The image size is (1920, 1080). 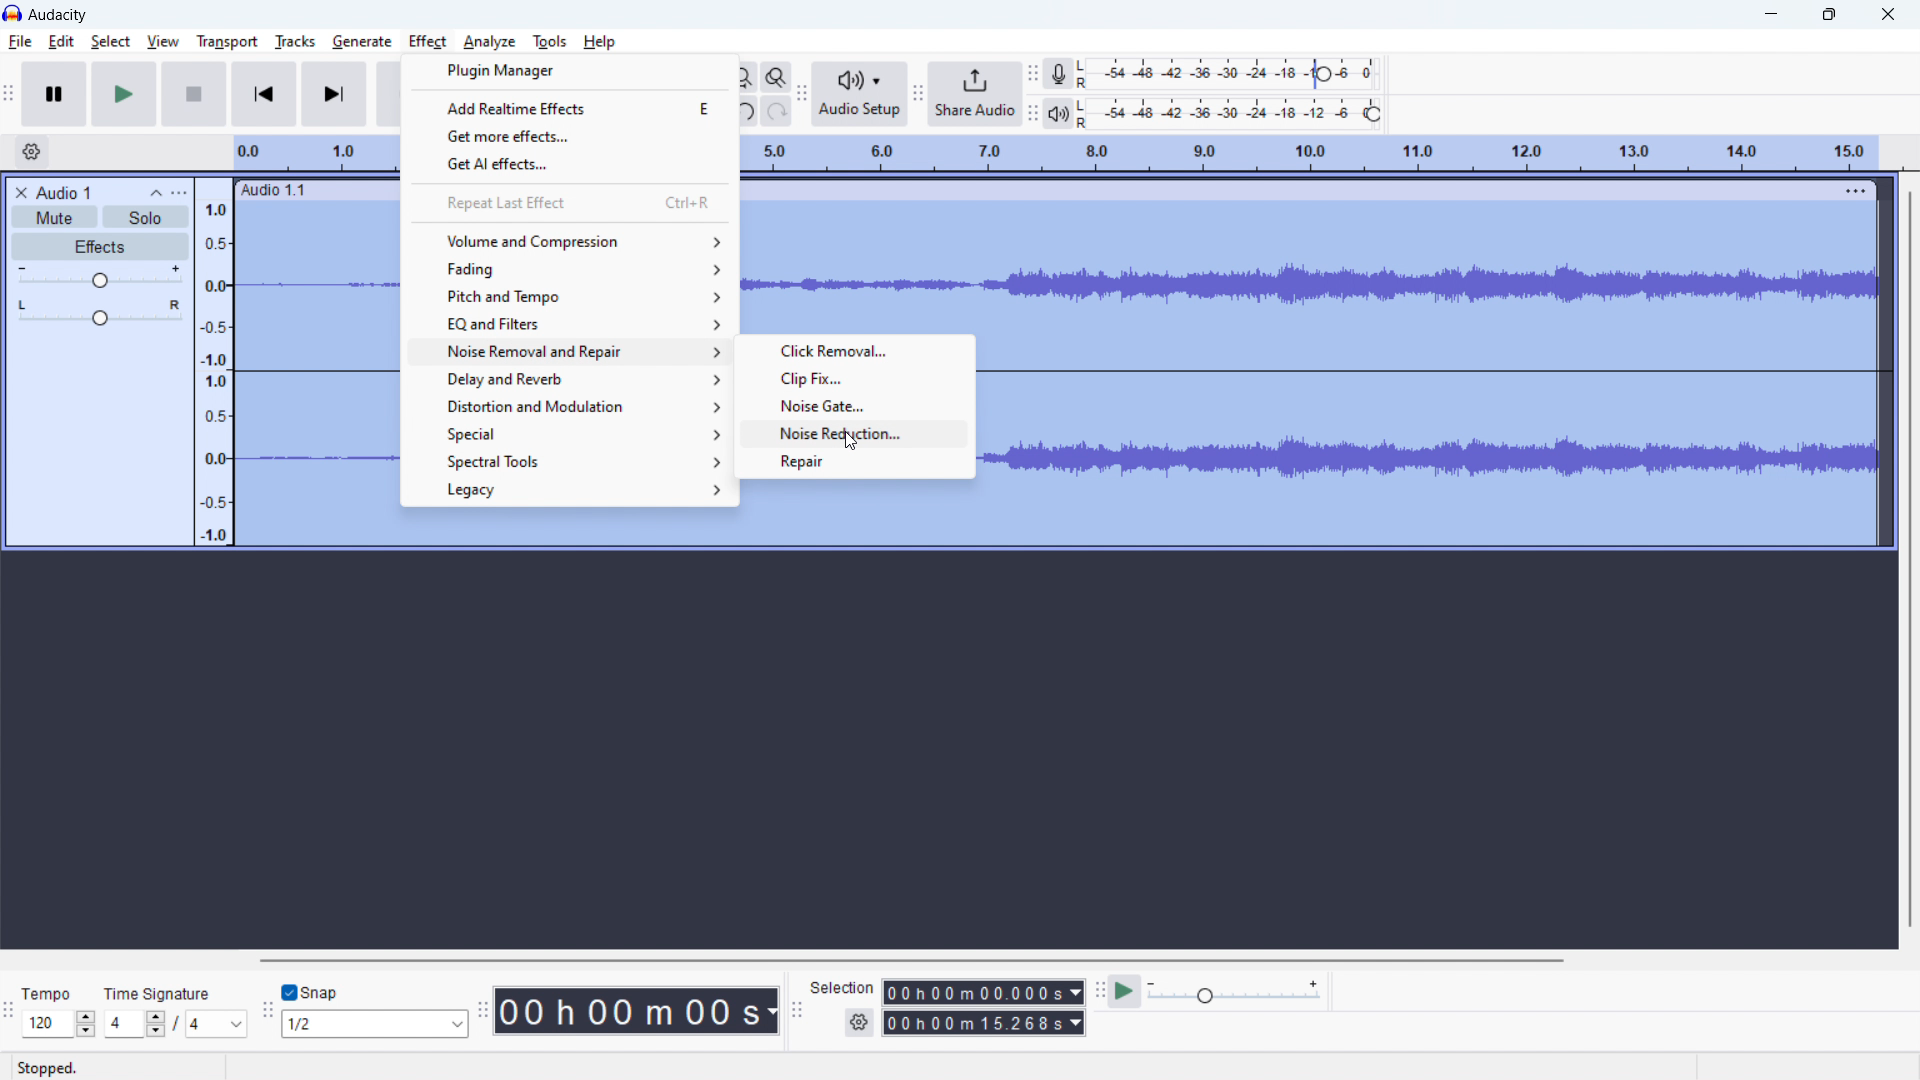 What do you see at coordinates (373, 1024) in the screenshot?
I see `select snapping` at bounding box center [373, 1024].